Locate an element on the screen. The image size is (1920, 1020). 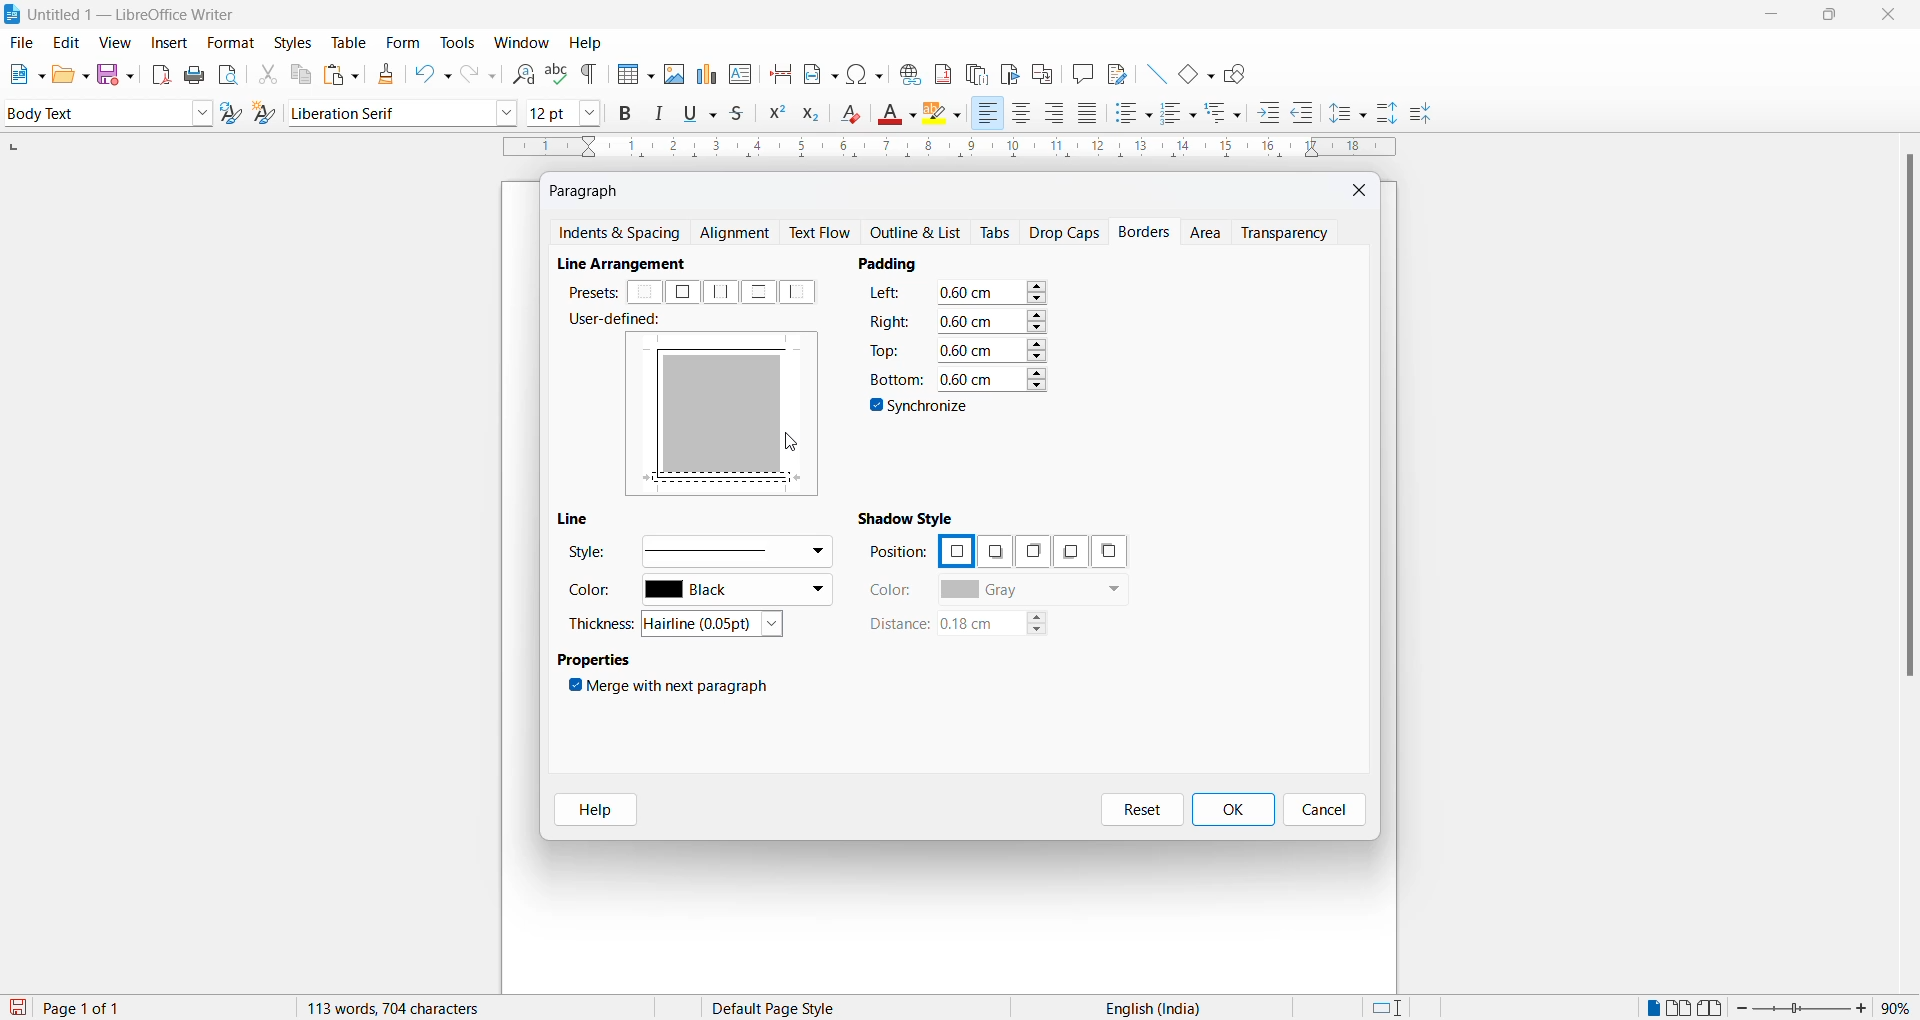
basic shapes is located at coordinates (1191, 71).